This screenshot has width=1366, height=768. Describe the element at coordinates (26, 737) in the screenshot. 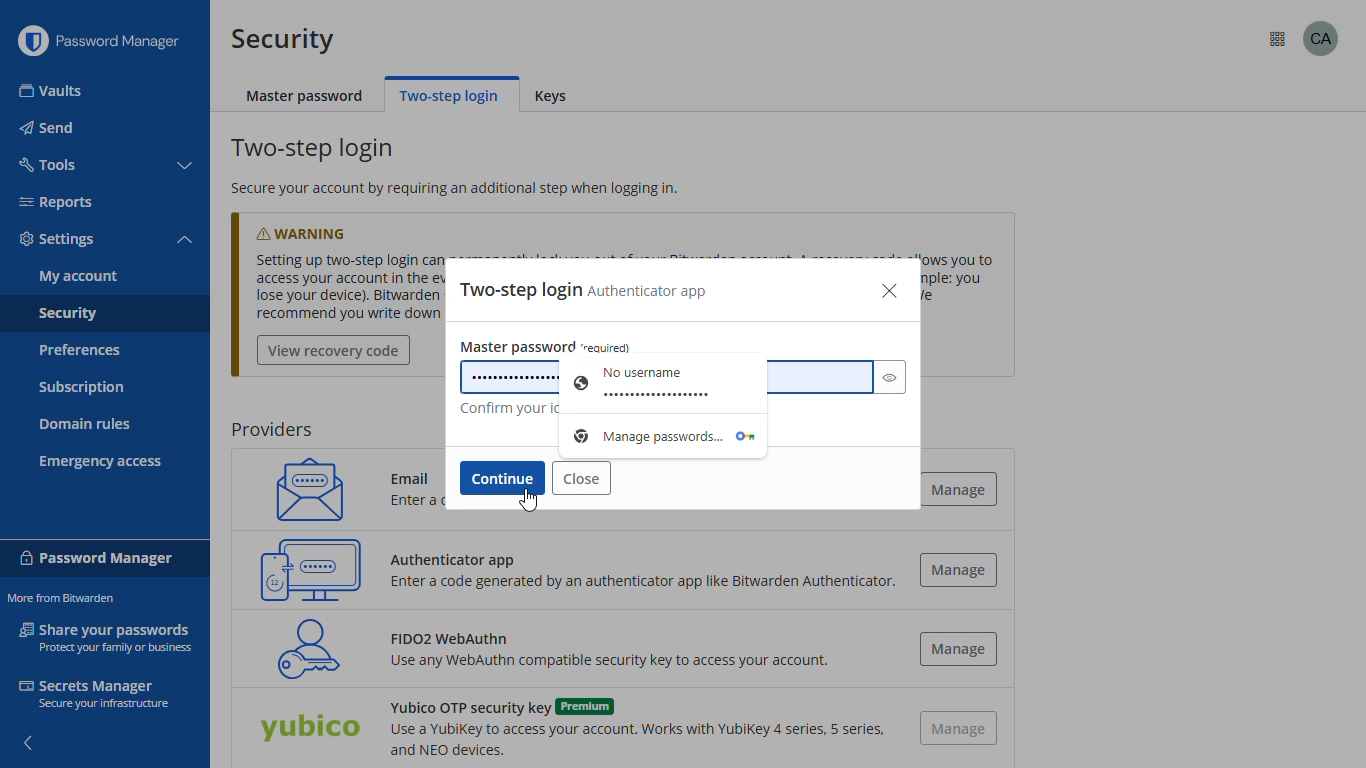

I see `hide` at that location.